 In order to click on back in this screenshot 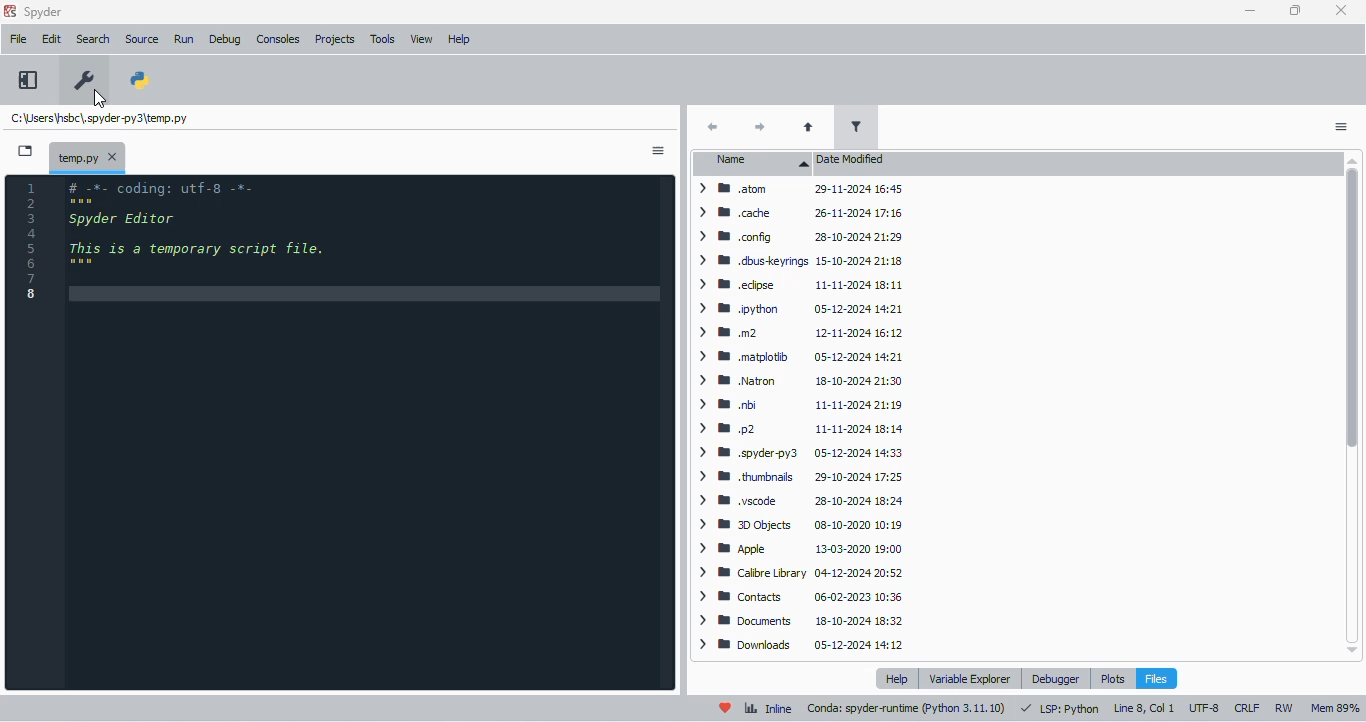, I will do `click(715, 127)`.